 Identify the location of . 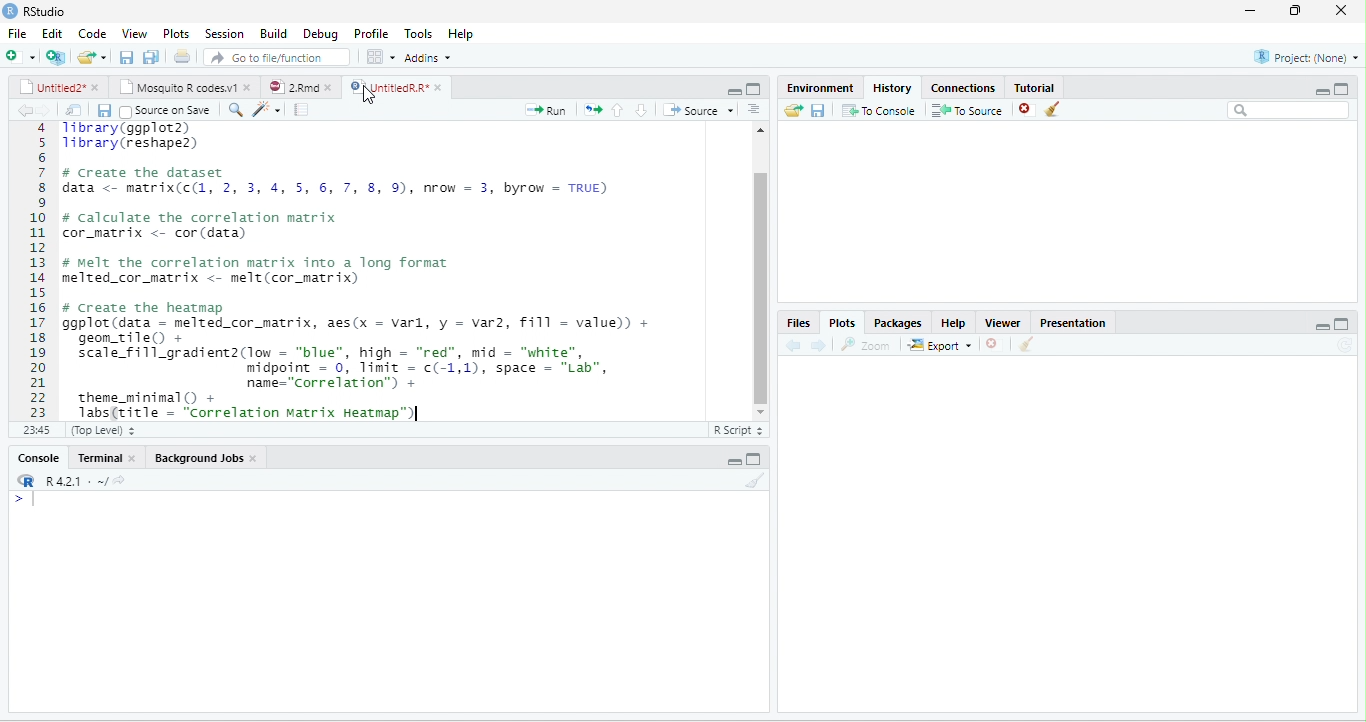
(644, 108).